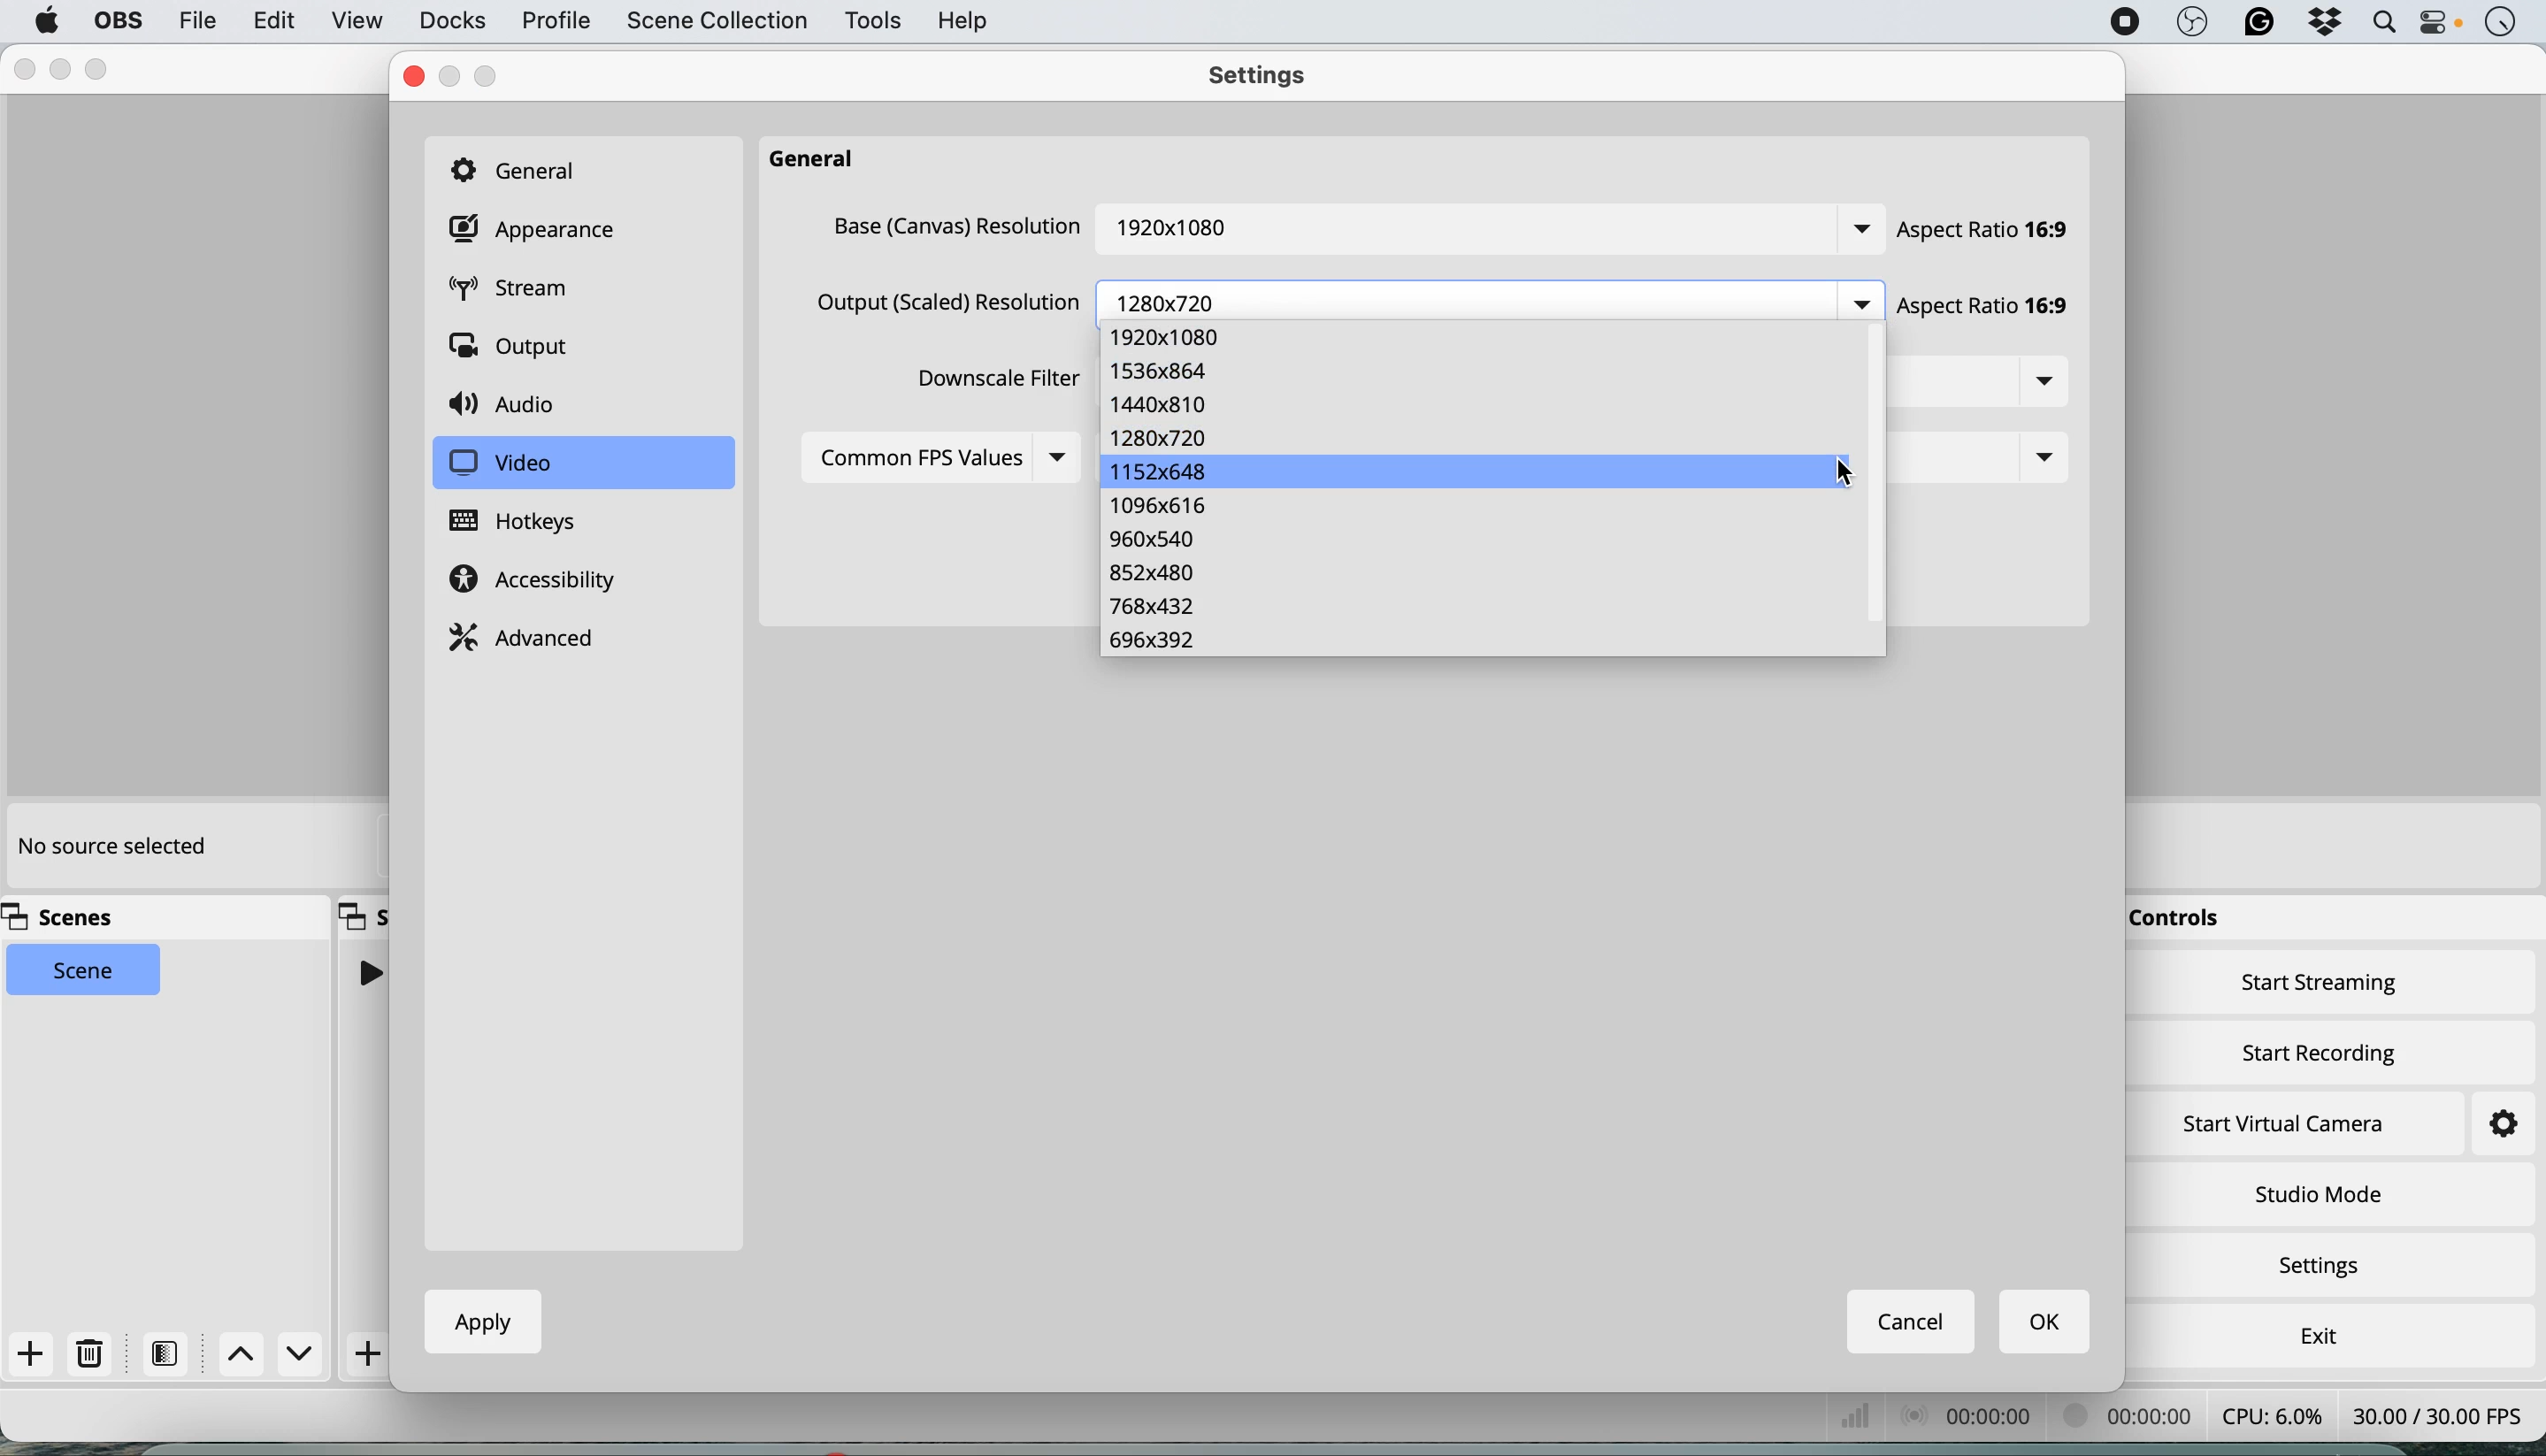 The height and width of the screenshot is (1456, 2546). What do you see at coordinates (524, 168) in the screenshot?
I see `general` at bounding box center [524, 168].